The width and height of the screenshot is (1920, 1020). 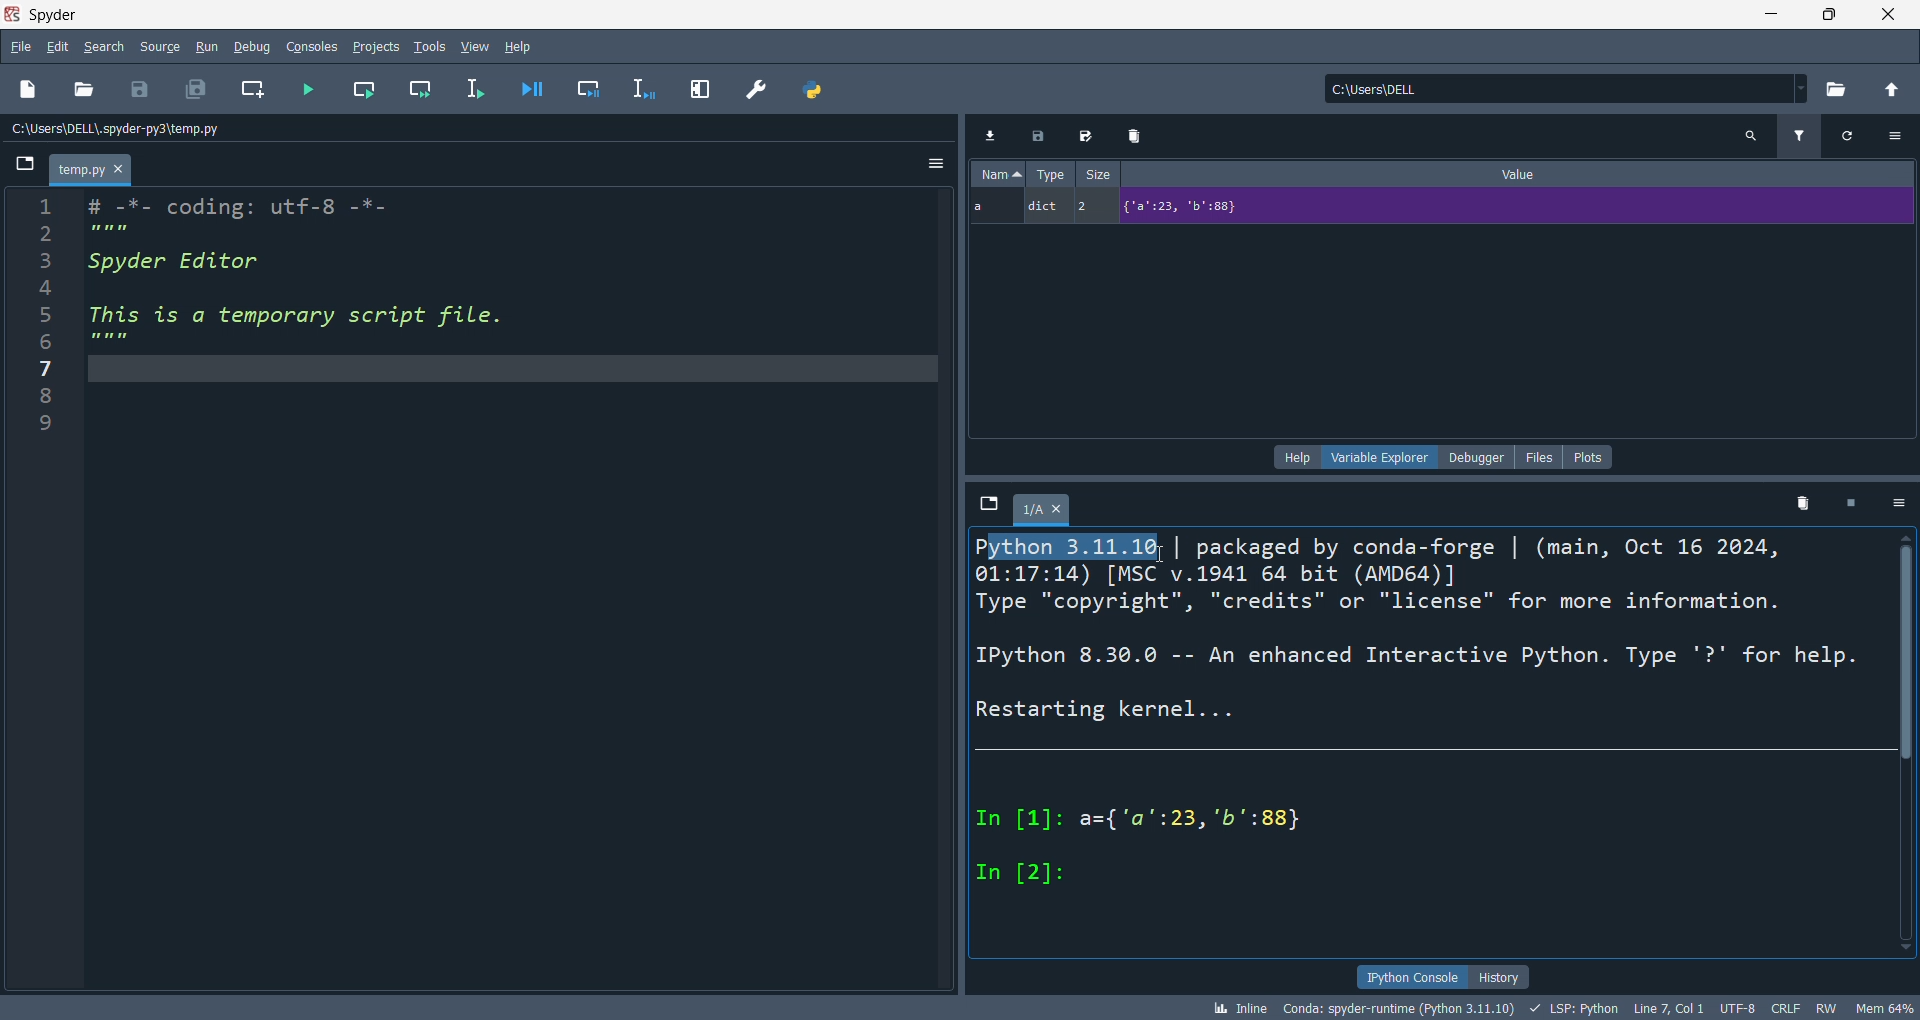 I want to click on scroll bar, so click(x=1908, y=750).